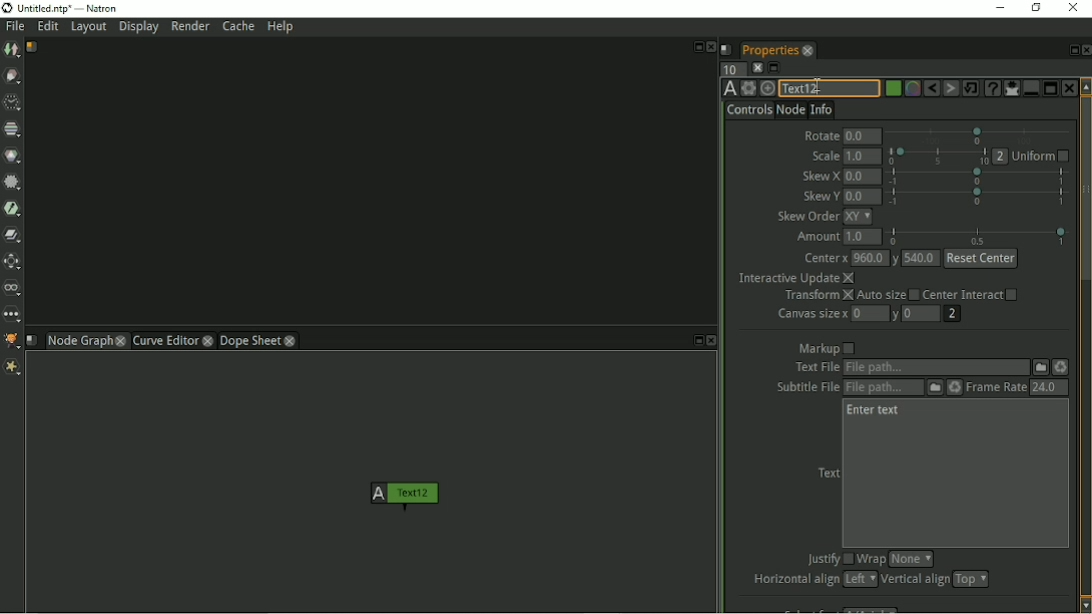 The height and width of the screenshot is (614, 1092). What do you see at coordinates (164, 340) in the screenshot?
I see `Curve Editor` at bounding box center [164, 340].